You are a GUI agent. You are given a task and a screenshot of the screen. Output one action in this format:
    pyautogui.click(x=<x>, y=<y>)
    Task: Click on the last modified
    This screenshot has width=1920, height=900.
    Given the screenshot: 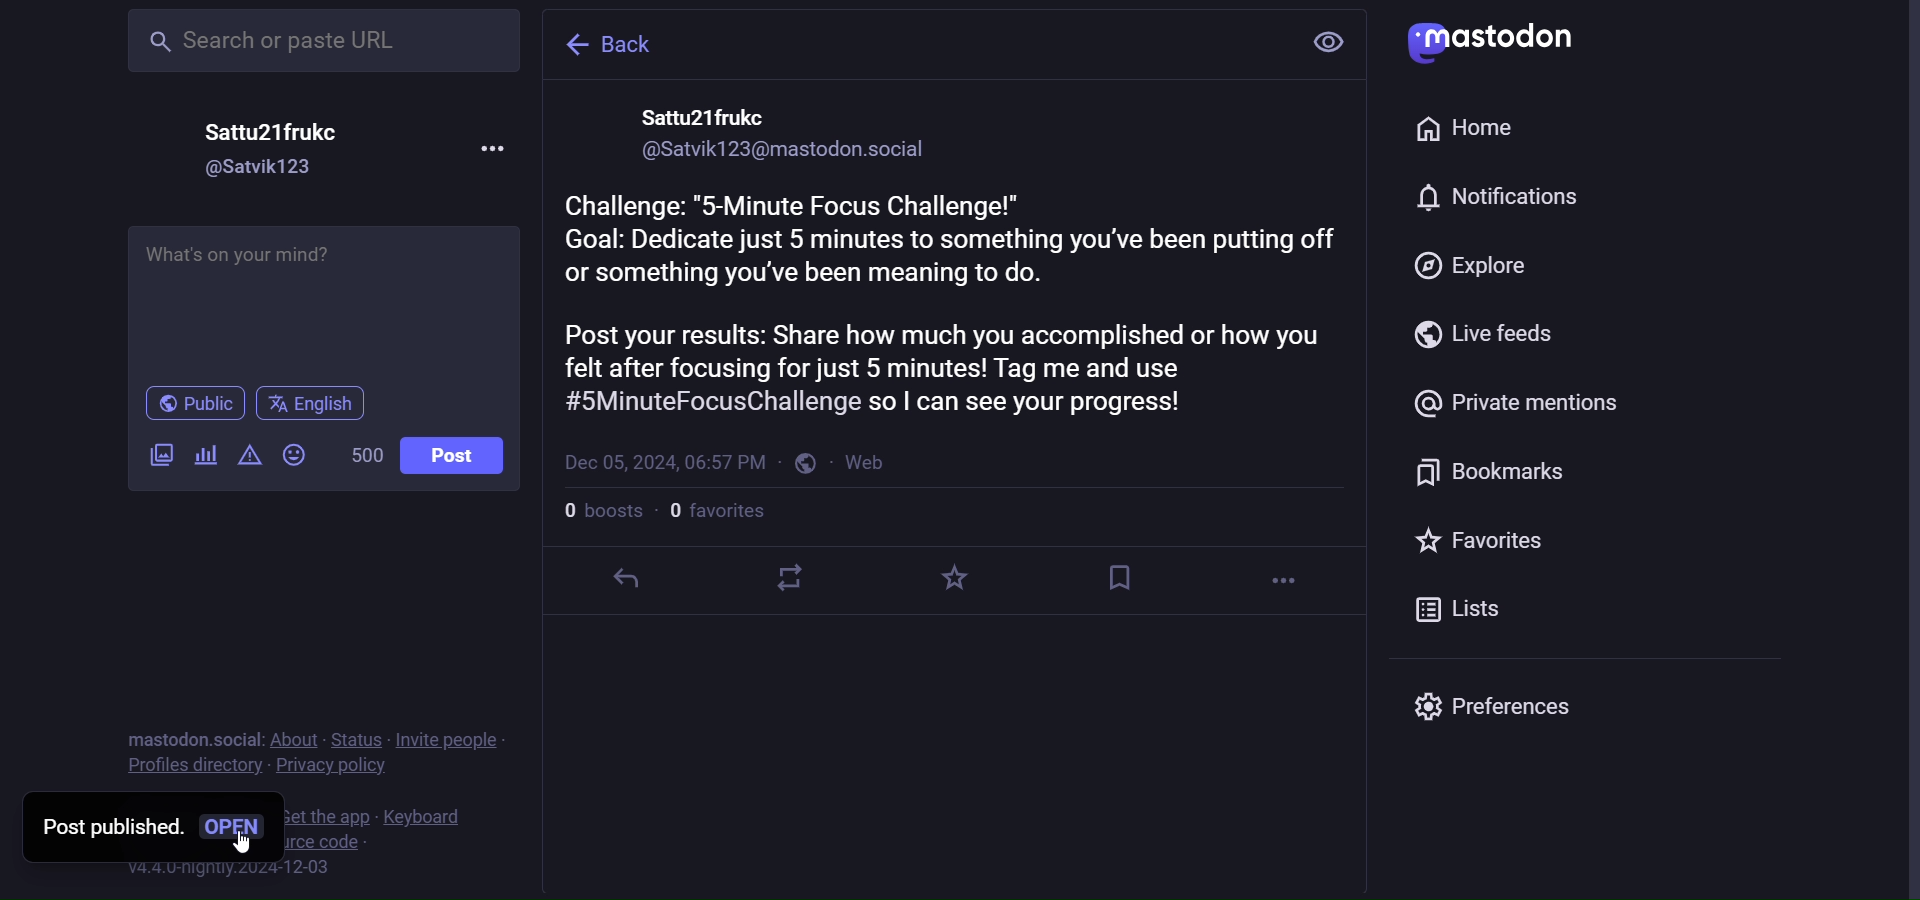 What is the action you would take?
    pyautogui.click(x=665, y=462)
    